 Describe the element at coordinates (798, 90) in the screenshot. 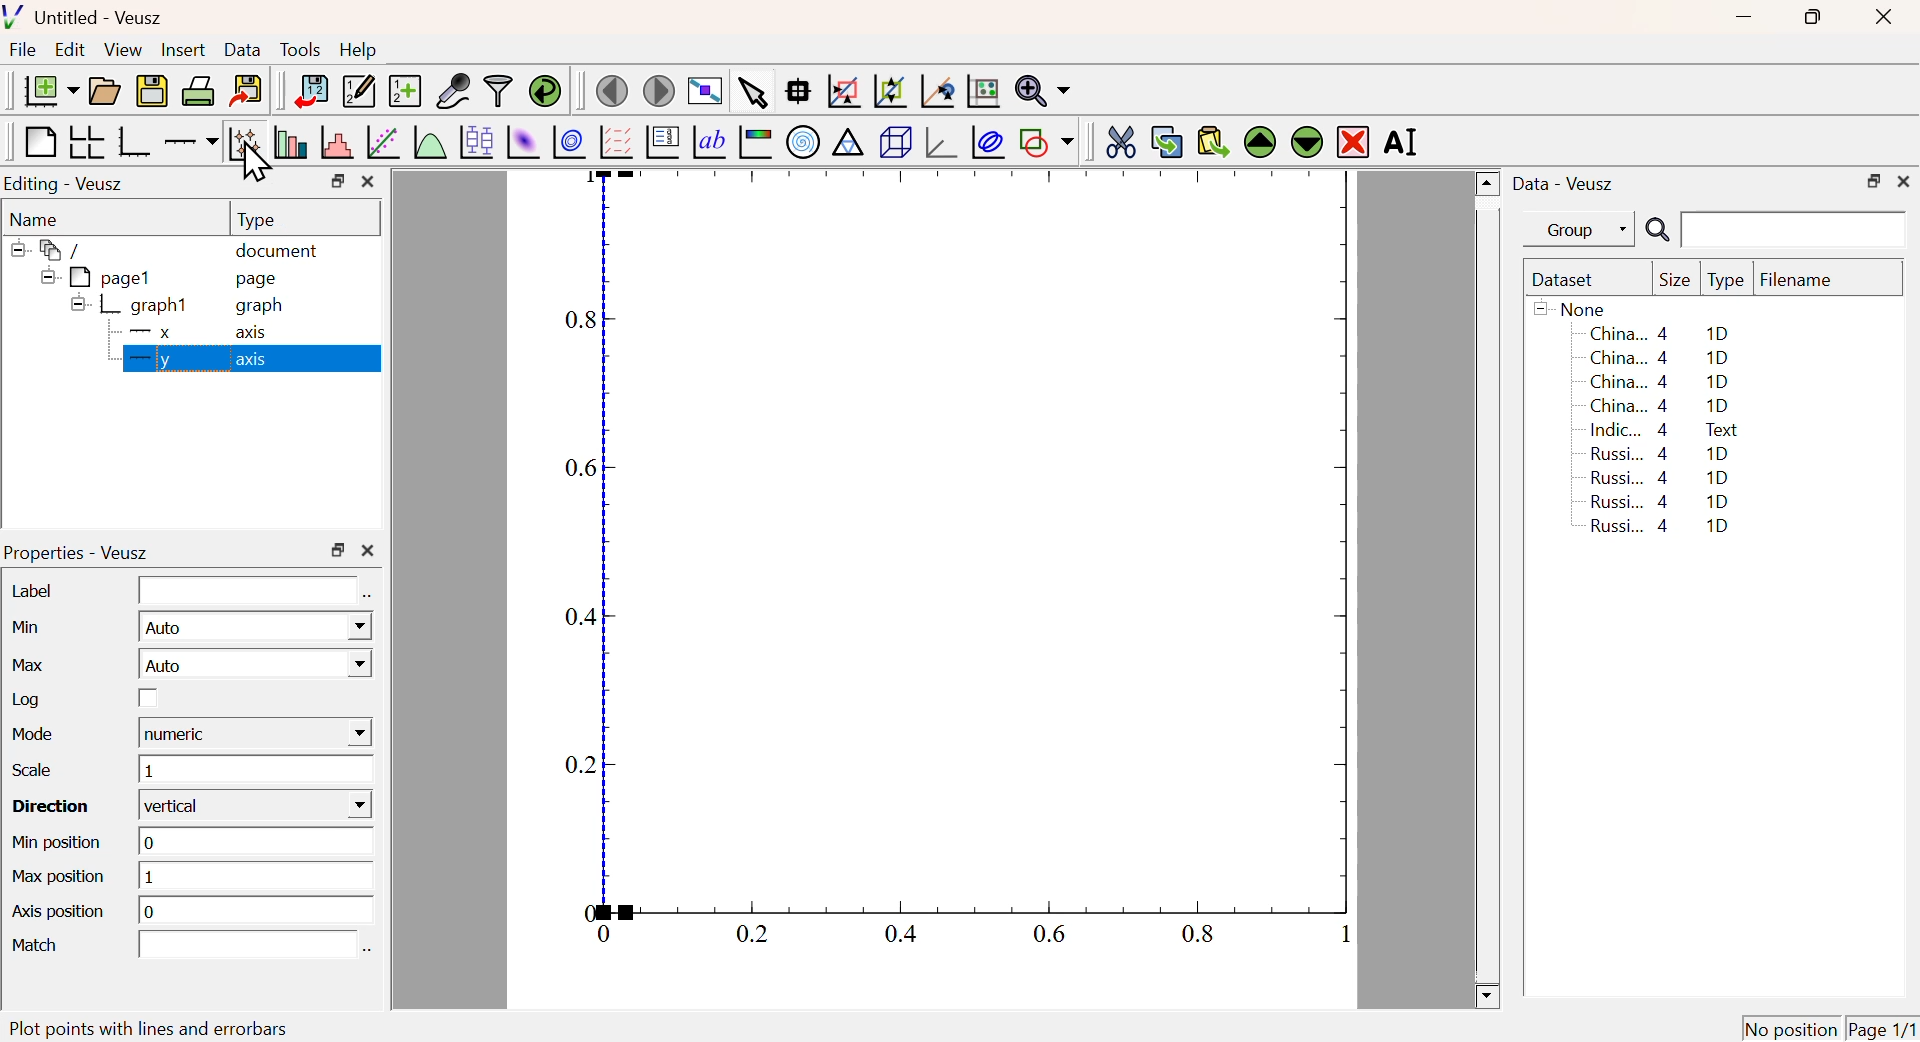

I see `Read Data points on graph` at that location.